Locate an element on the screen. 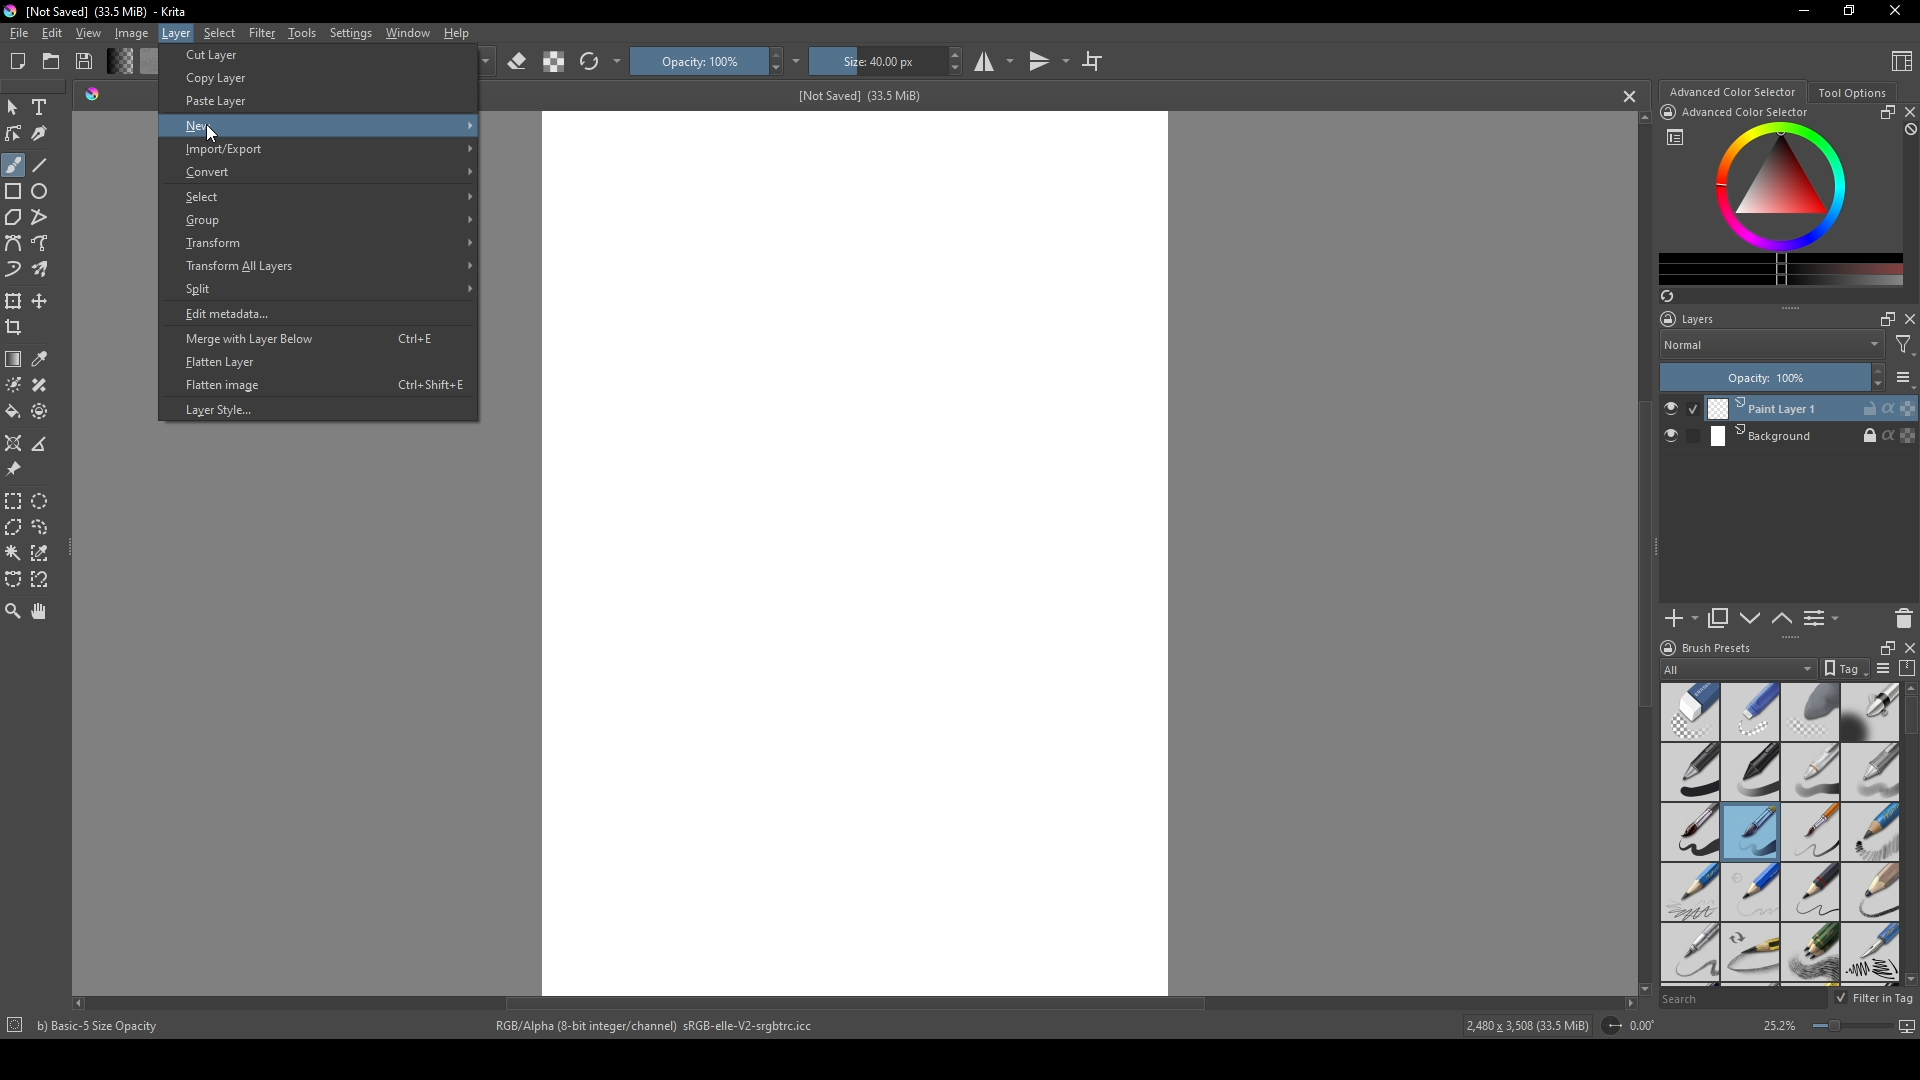 The width and height of the screenshot is (1920, 1080). Cut Layer is located at coordinates (212, 55).